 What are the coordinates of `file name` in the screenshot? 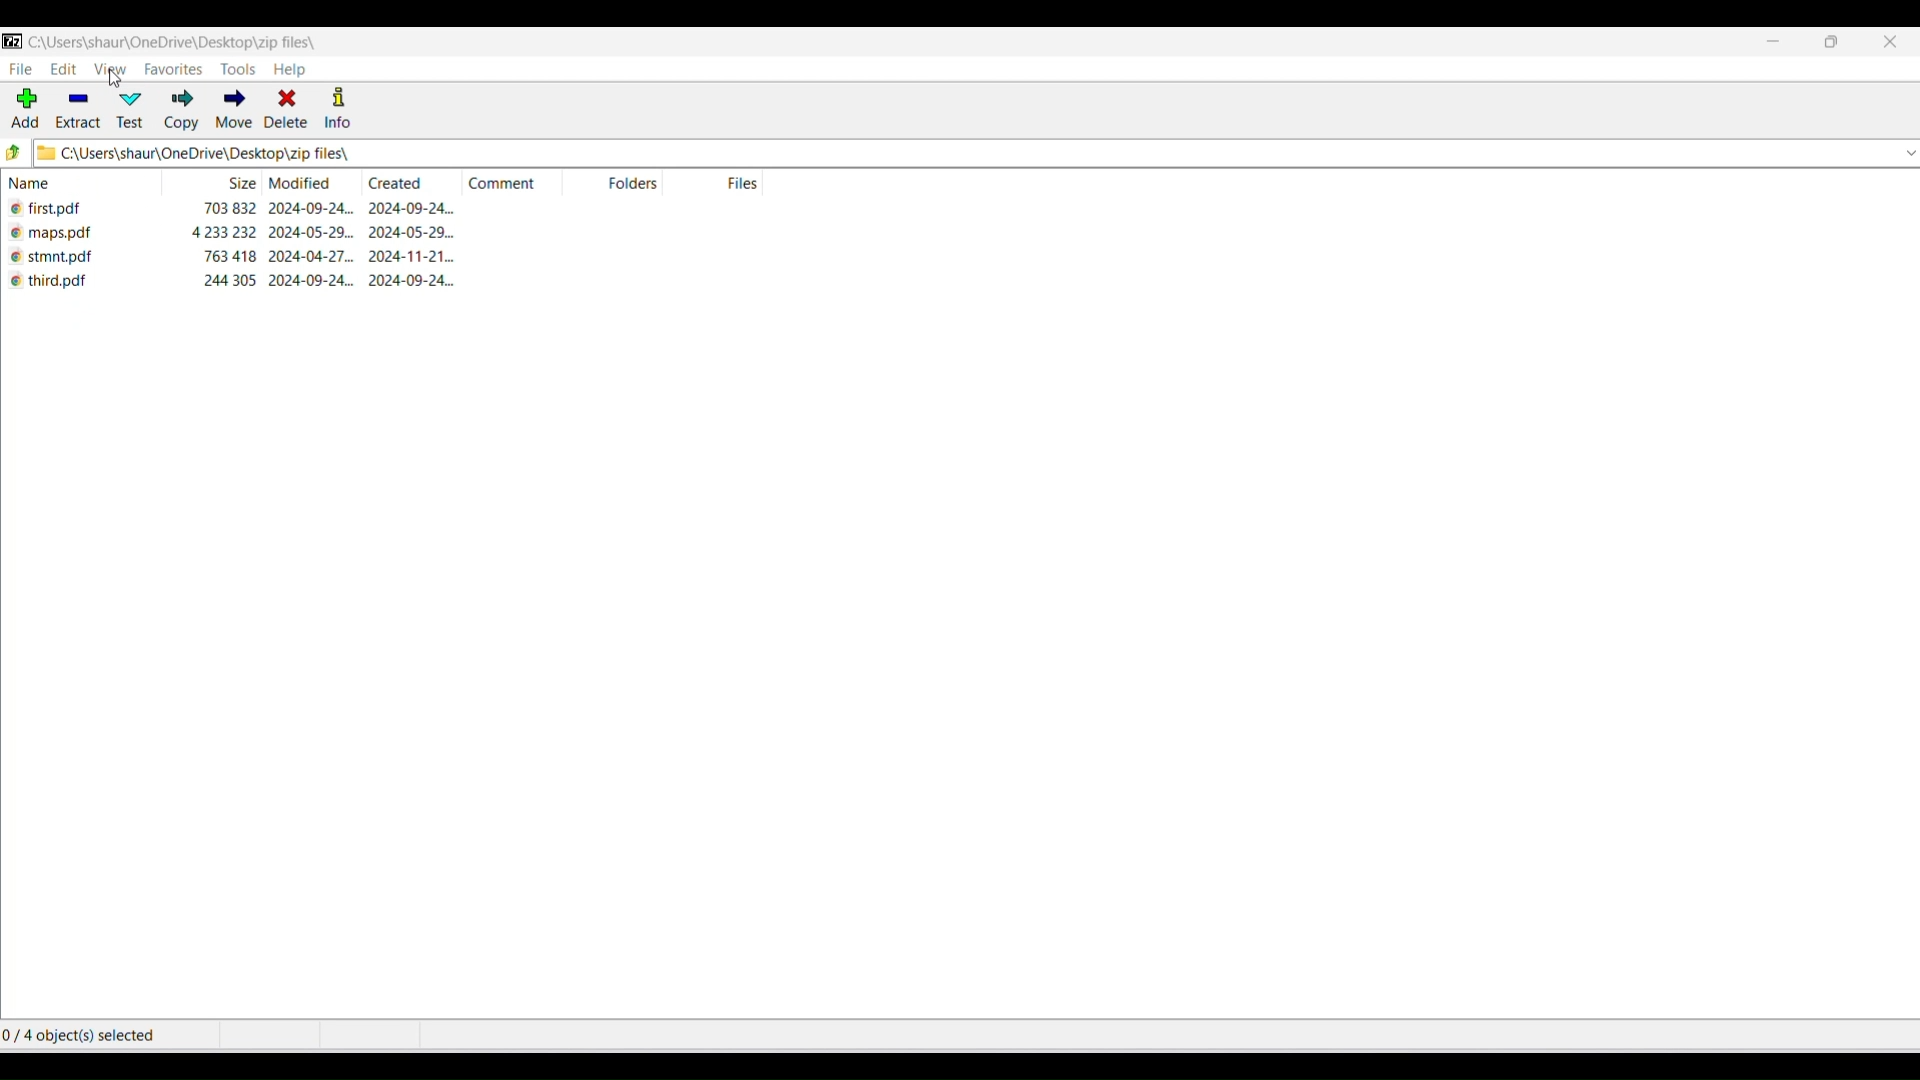 It's located at (91, 212).